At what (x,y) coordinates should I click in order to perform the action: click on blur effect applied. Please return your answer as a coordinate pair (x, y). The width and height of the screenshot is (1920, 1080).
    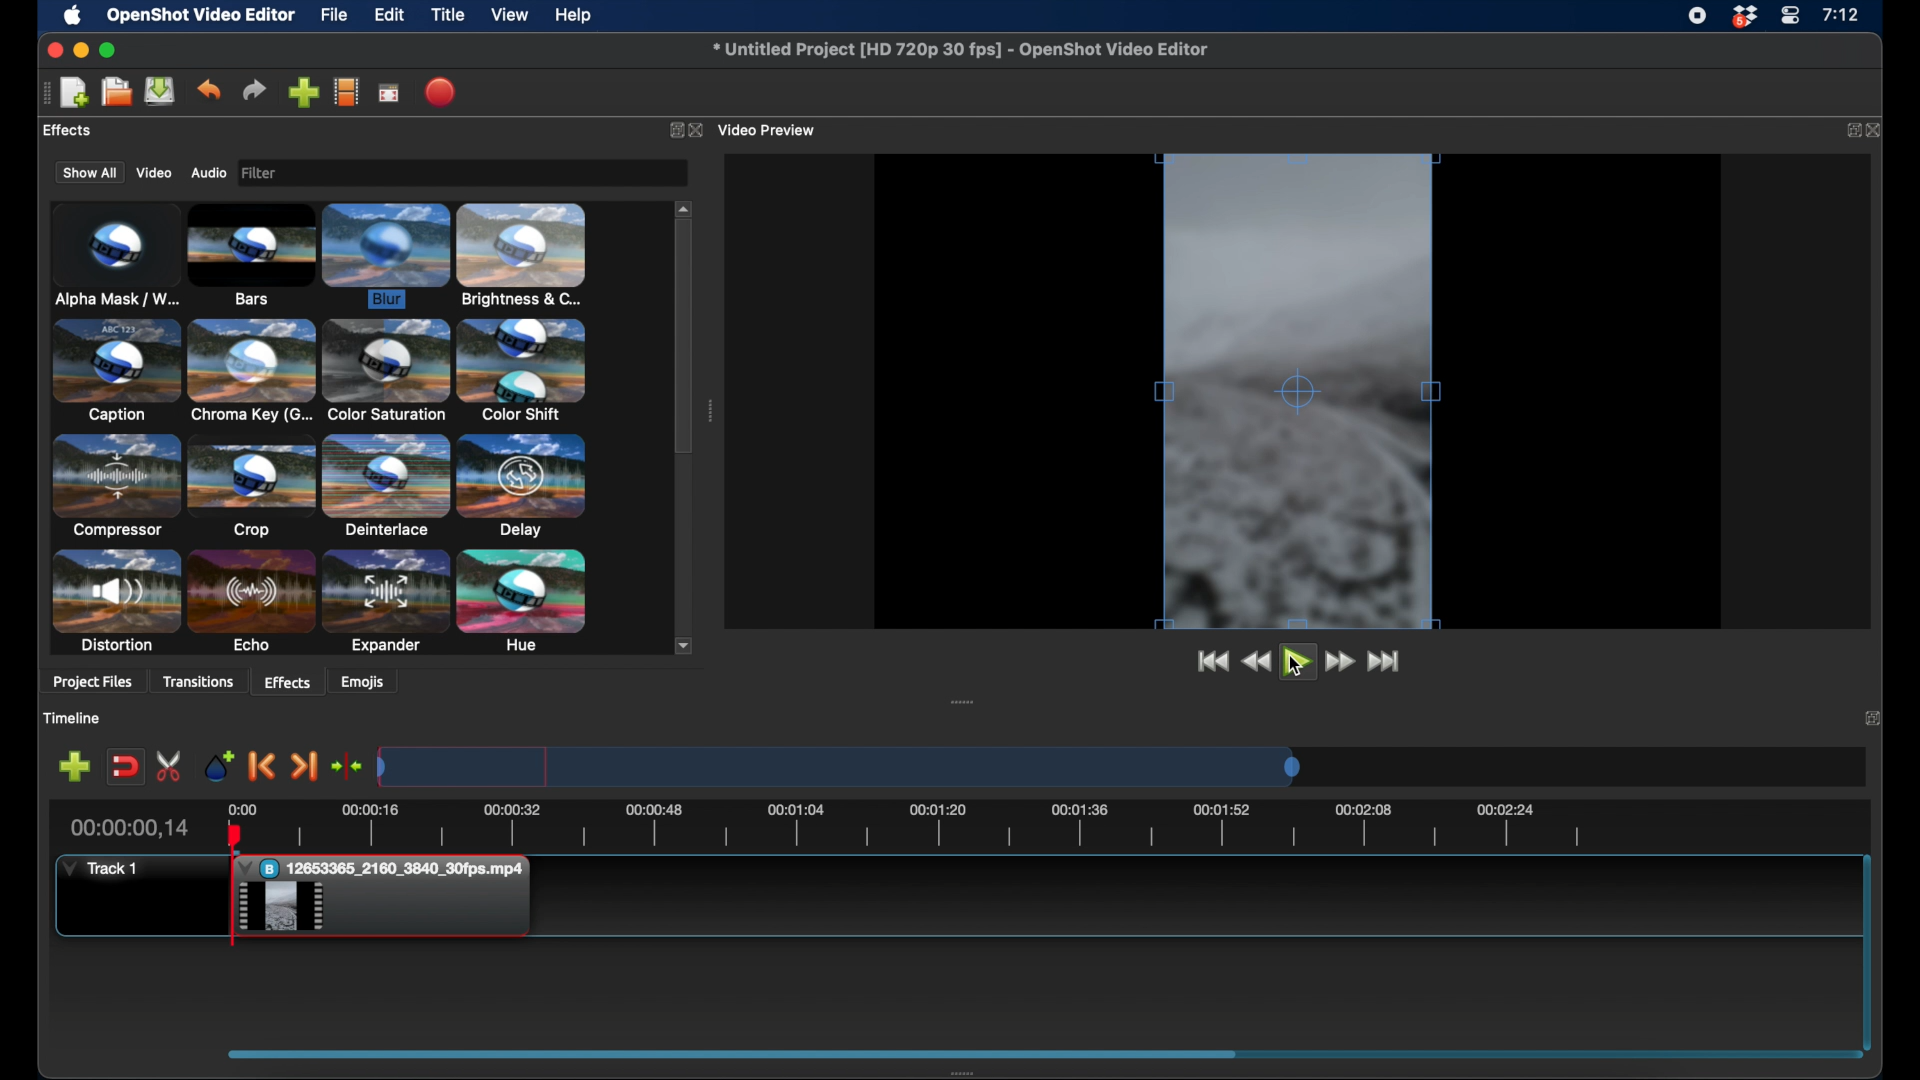
    Looking at the image, I should click on (1297, 389).